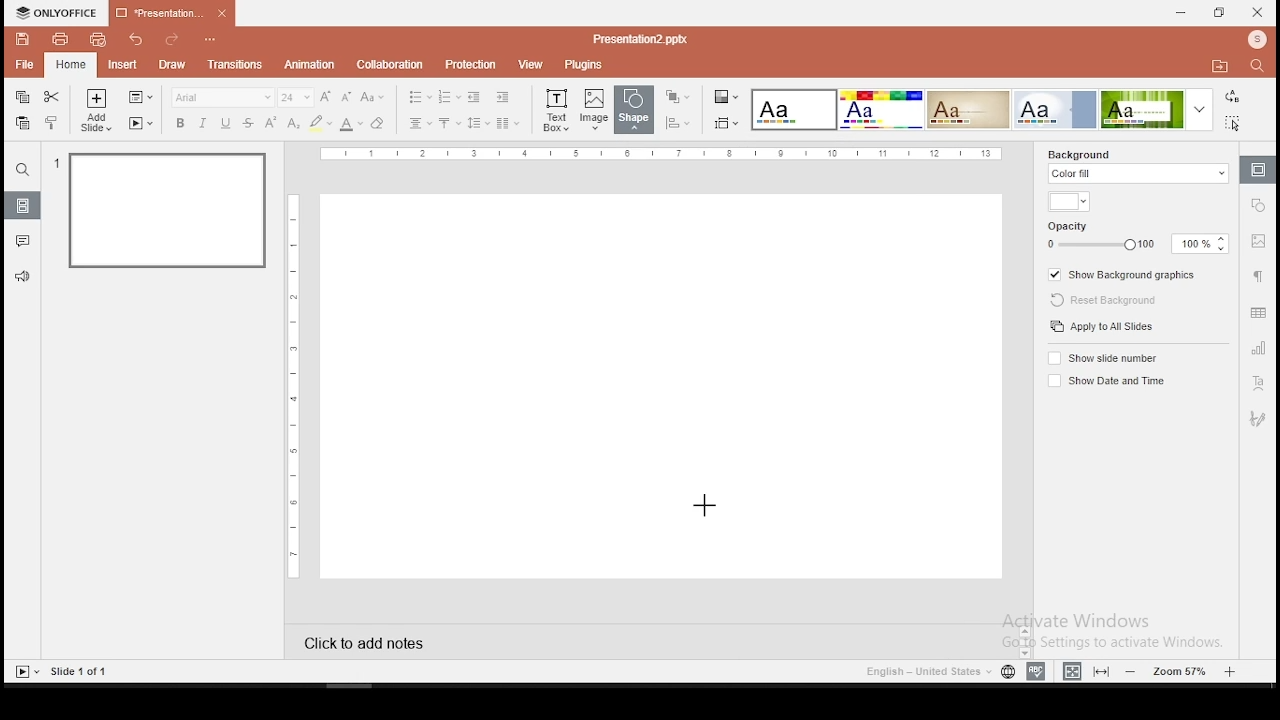 The image size is (1280, 720). What do you see at coordinates (419, 97) in the screenshot?
I see `bullets` at bounding box center [419, 97].